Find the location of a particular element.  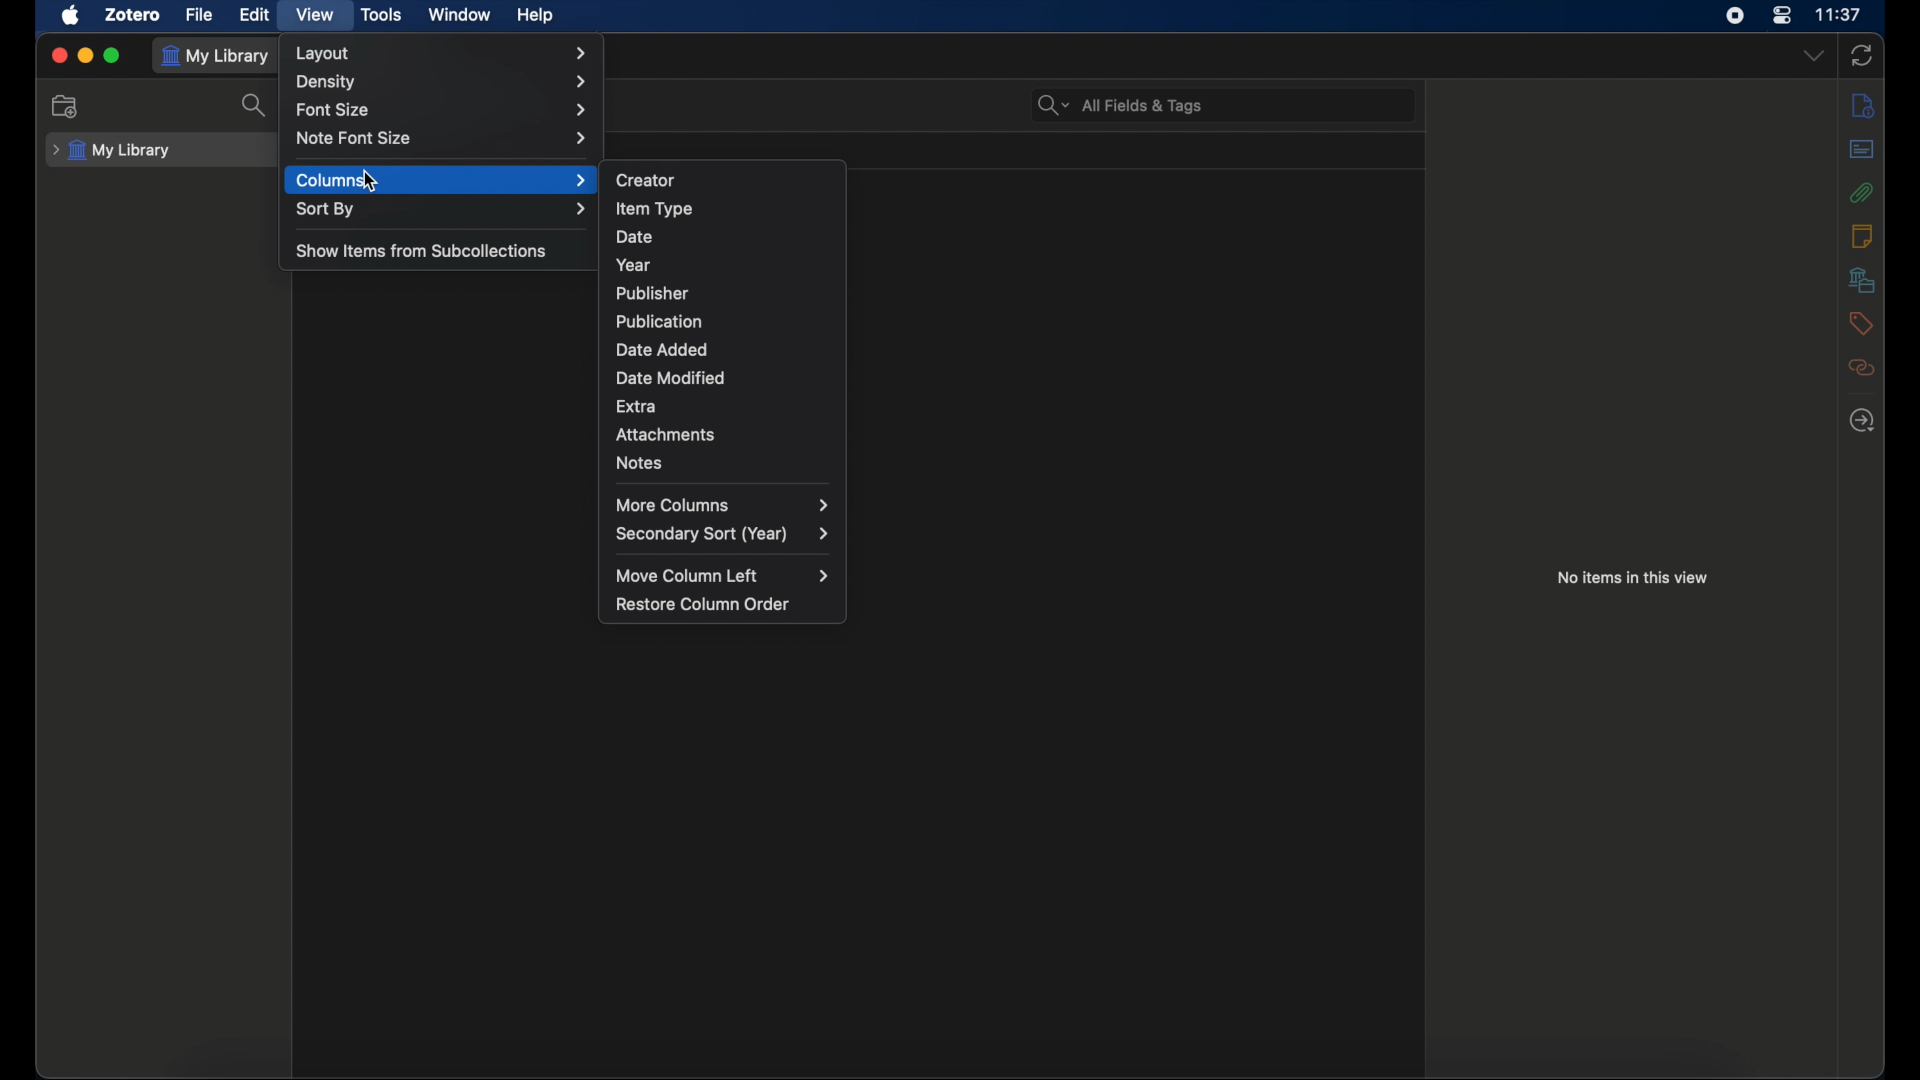

tags is located at coordinates (1861, 323).